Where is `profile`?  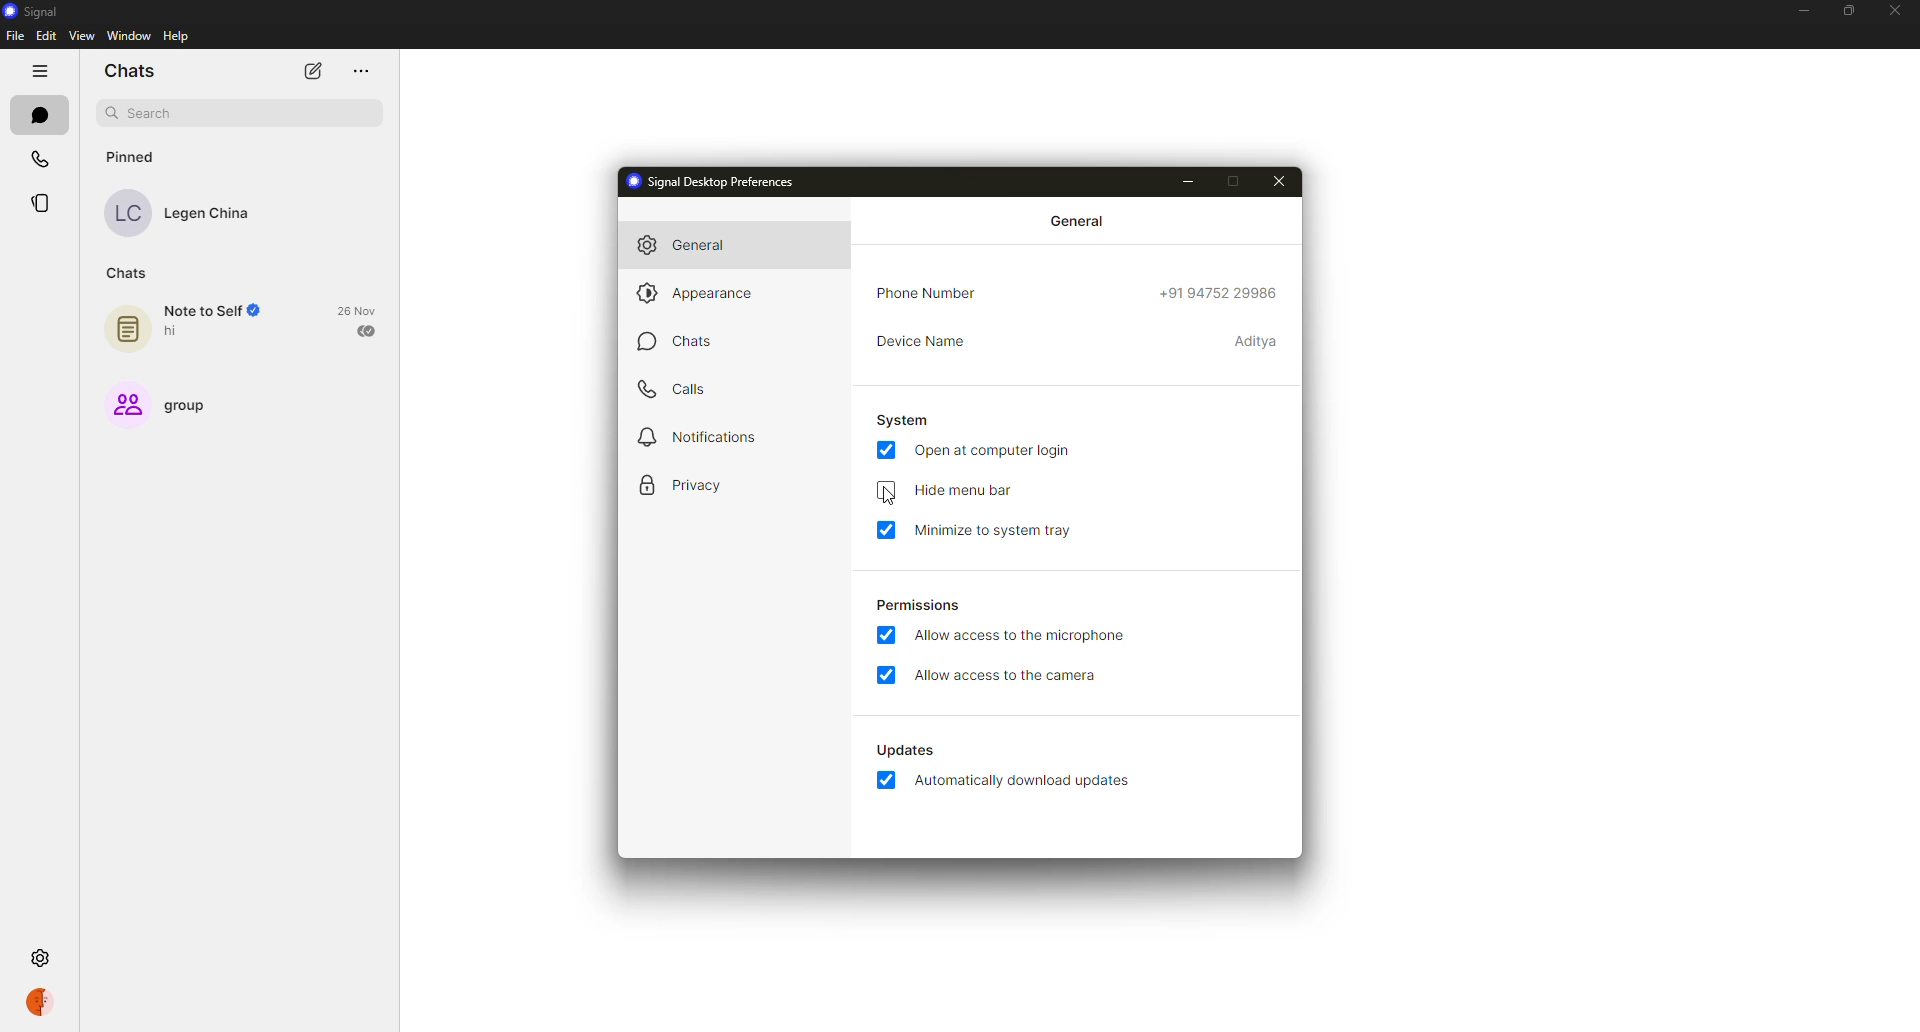 profile is located at coordinates (46, 1003).